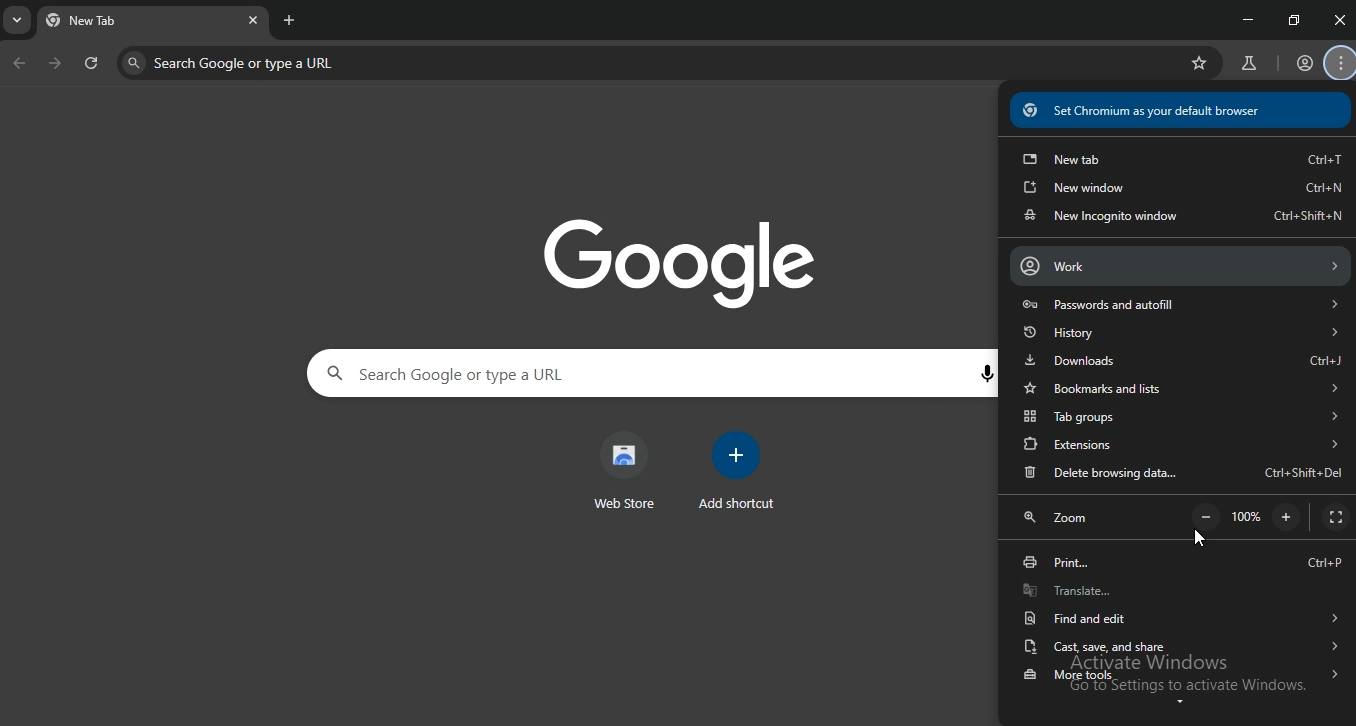 This screenshot has width=1356, height=726. Describe the element at coordinates (1202, 63) in the screenshot. I see `bookmark this tab` at that location.